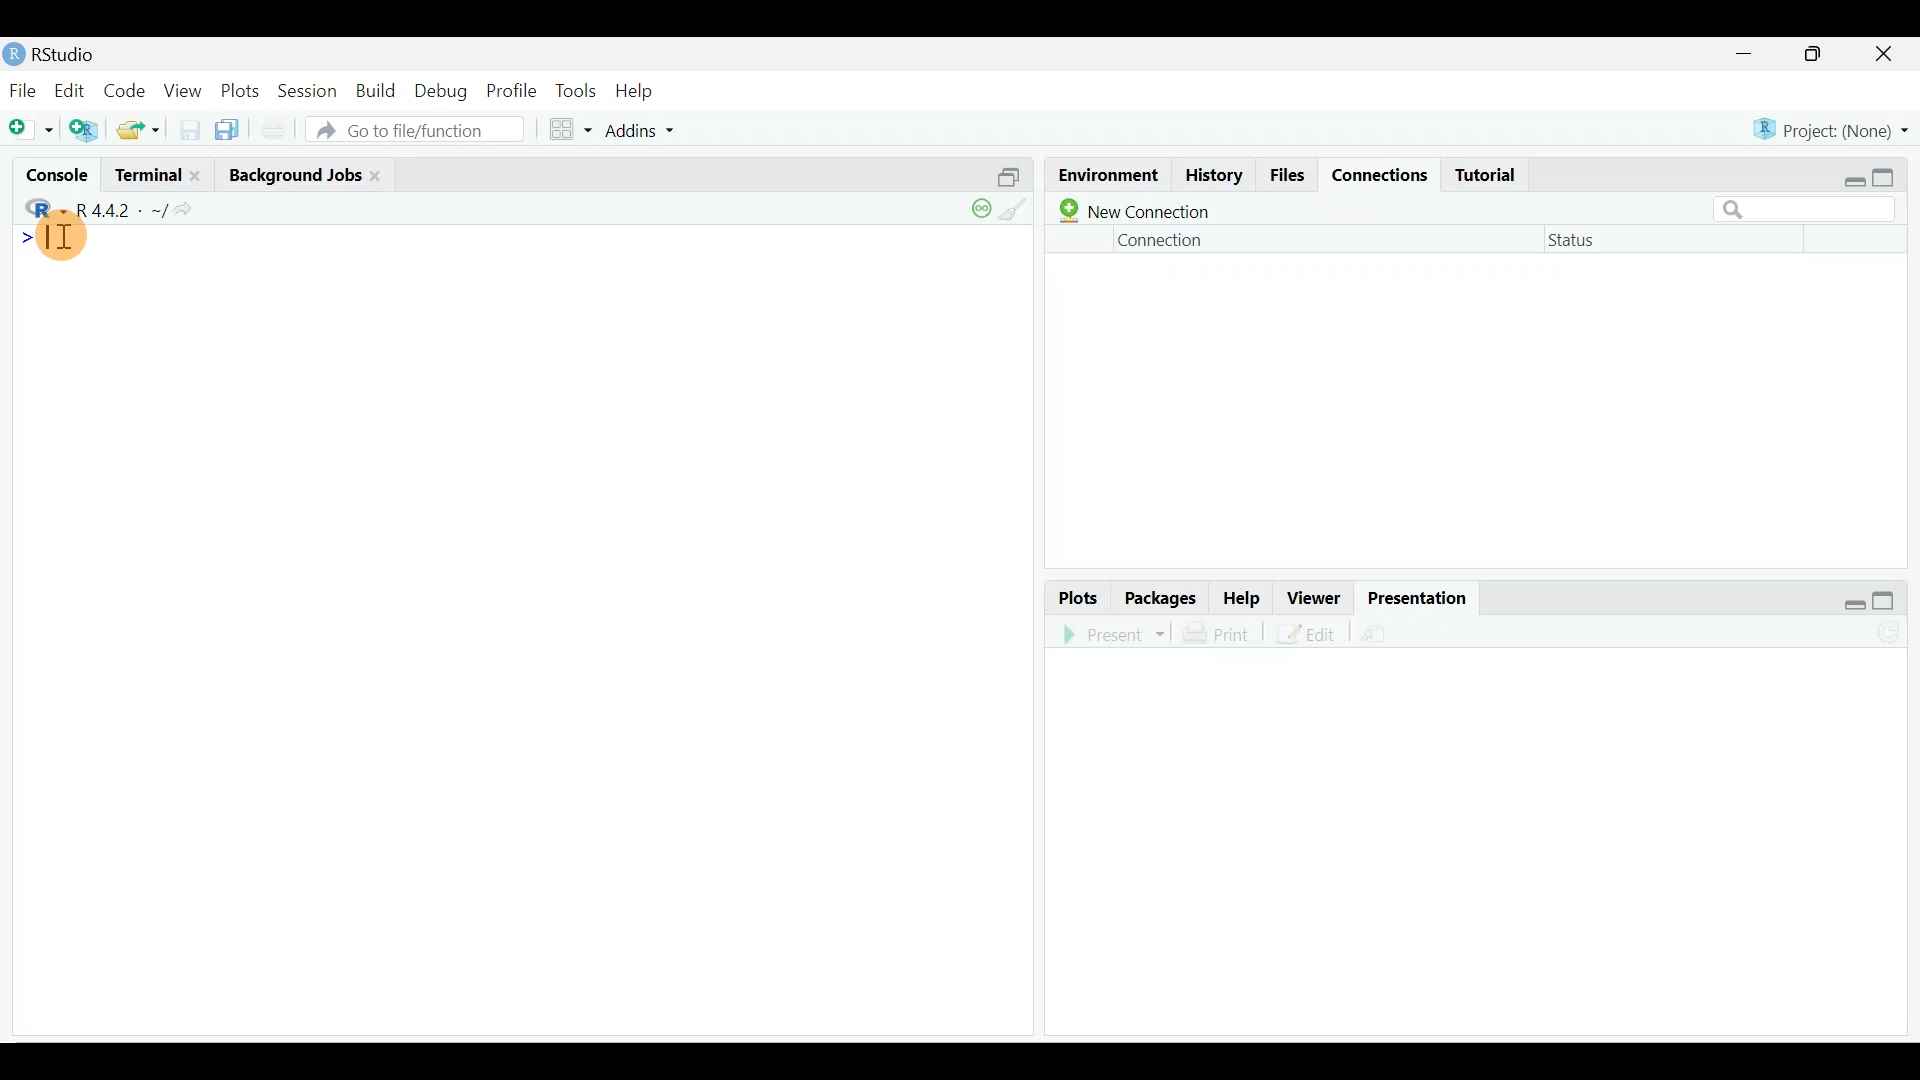  Describe the element at coordinates (1211, 175) in the screenshot. I see `History` at that location.